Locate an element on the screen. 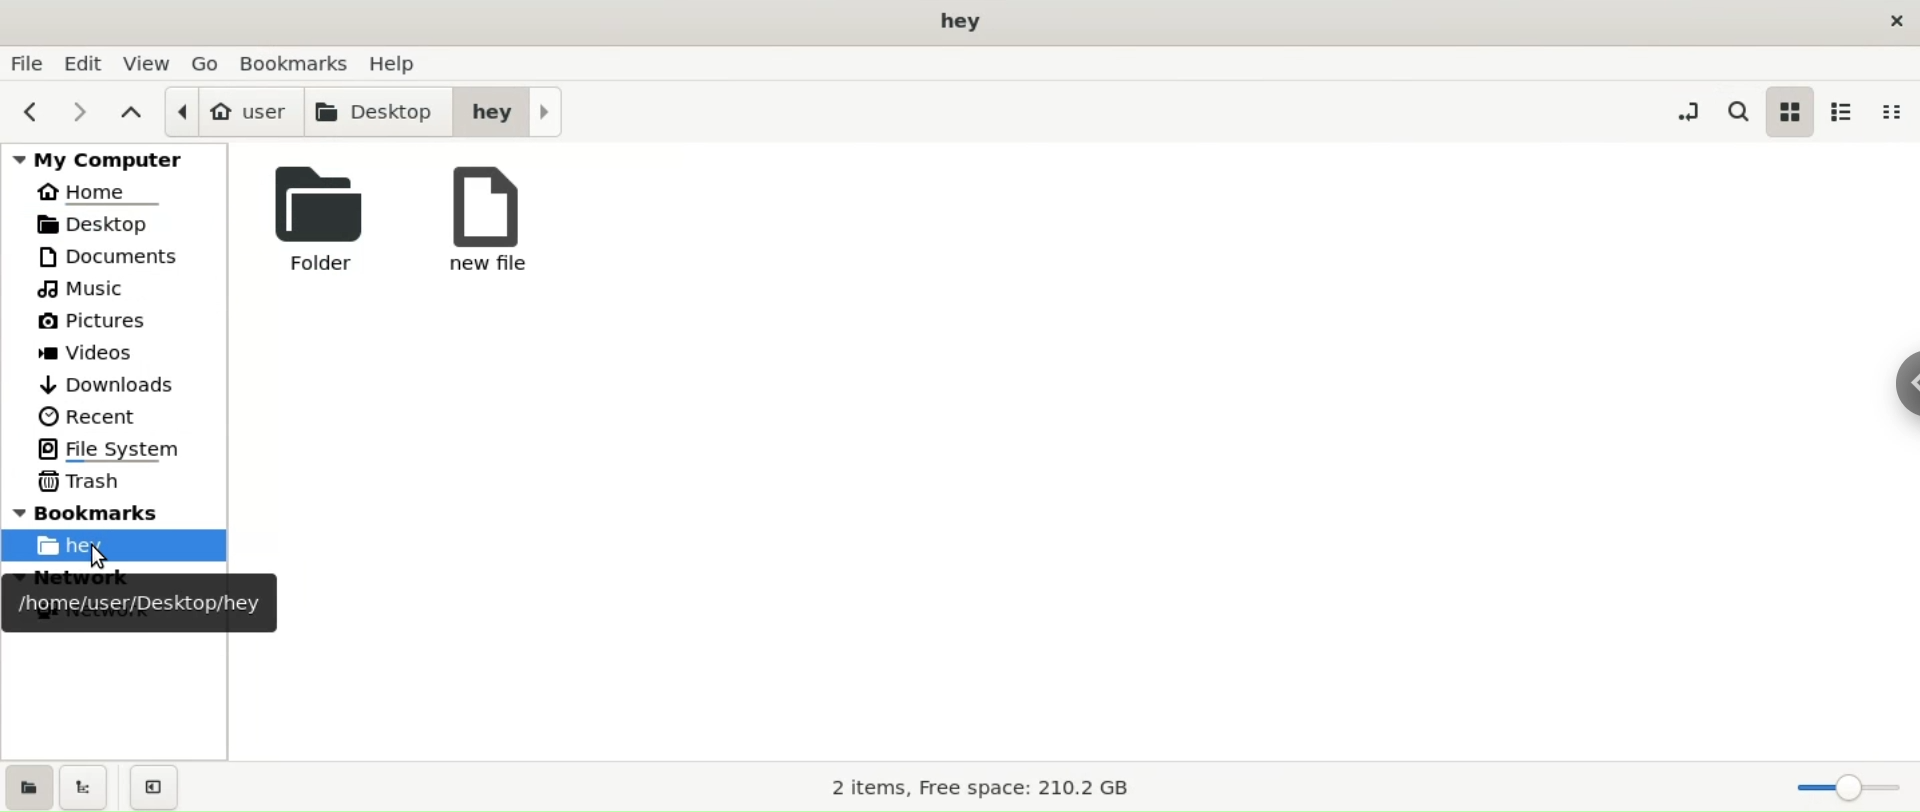  toggle location entry is located at coordinates (1689, 109).